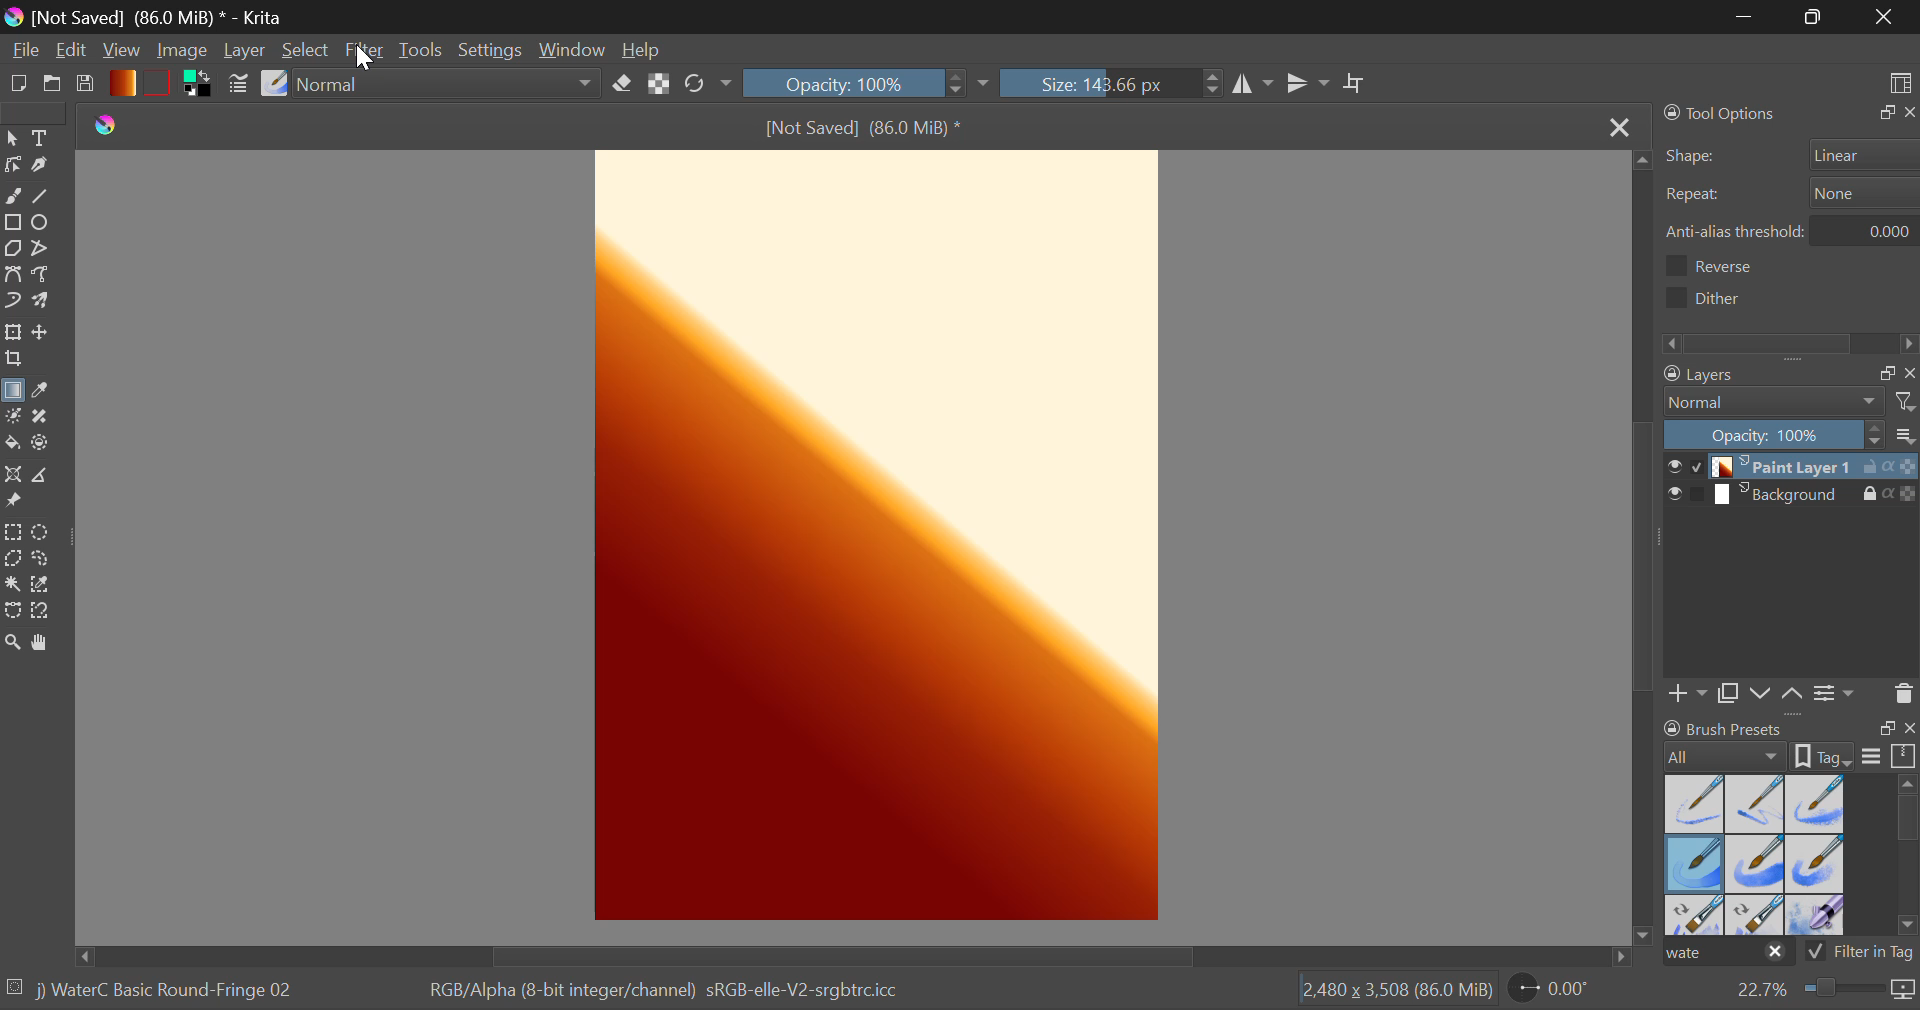 The height and width of the screenshot is (1010, 1920). I want to click on move left, so click(71, 952).